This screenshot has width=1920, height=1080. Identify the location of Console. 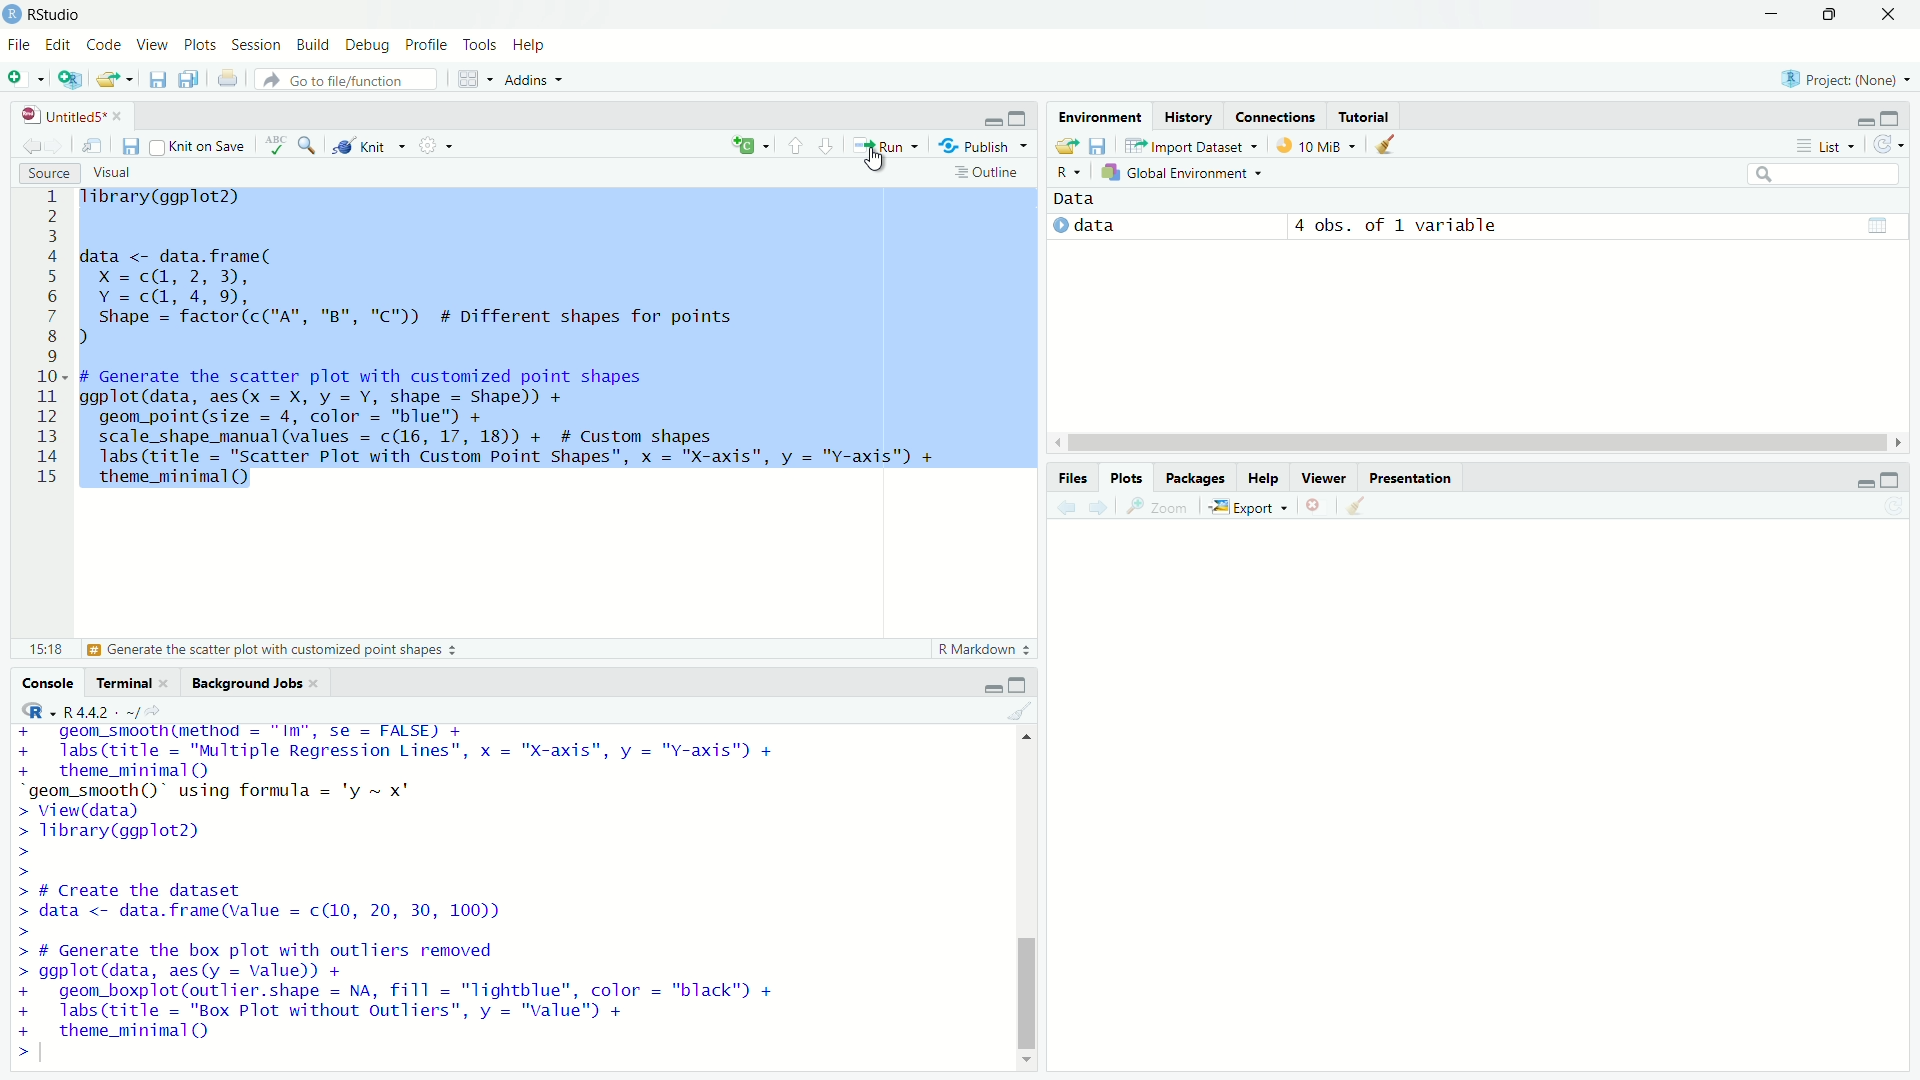
(48, 683).